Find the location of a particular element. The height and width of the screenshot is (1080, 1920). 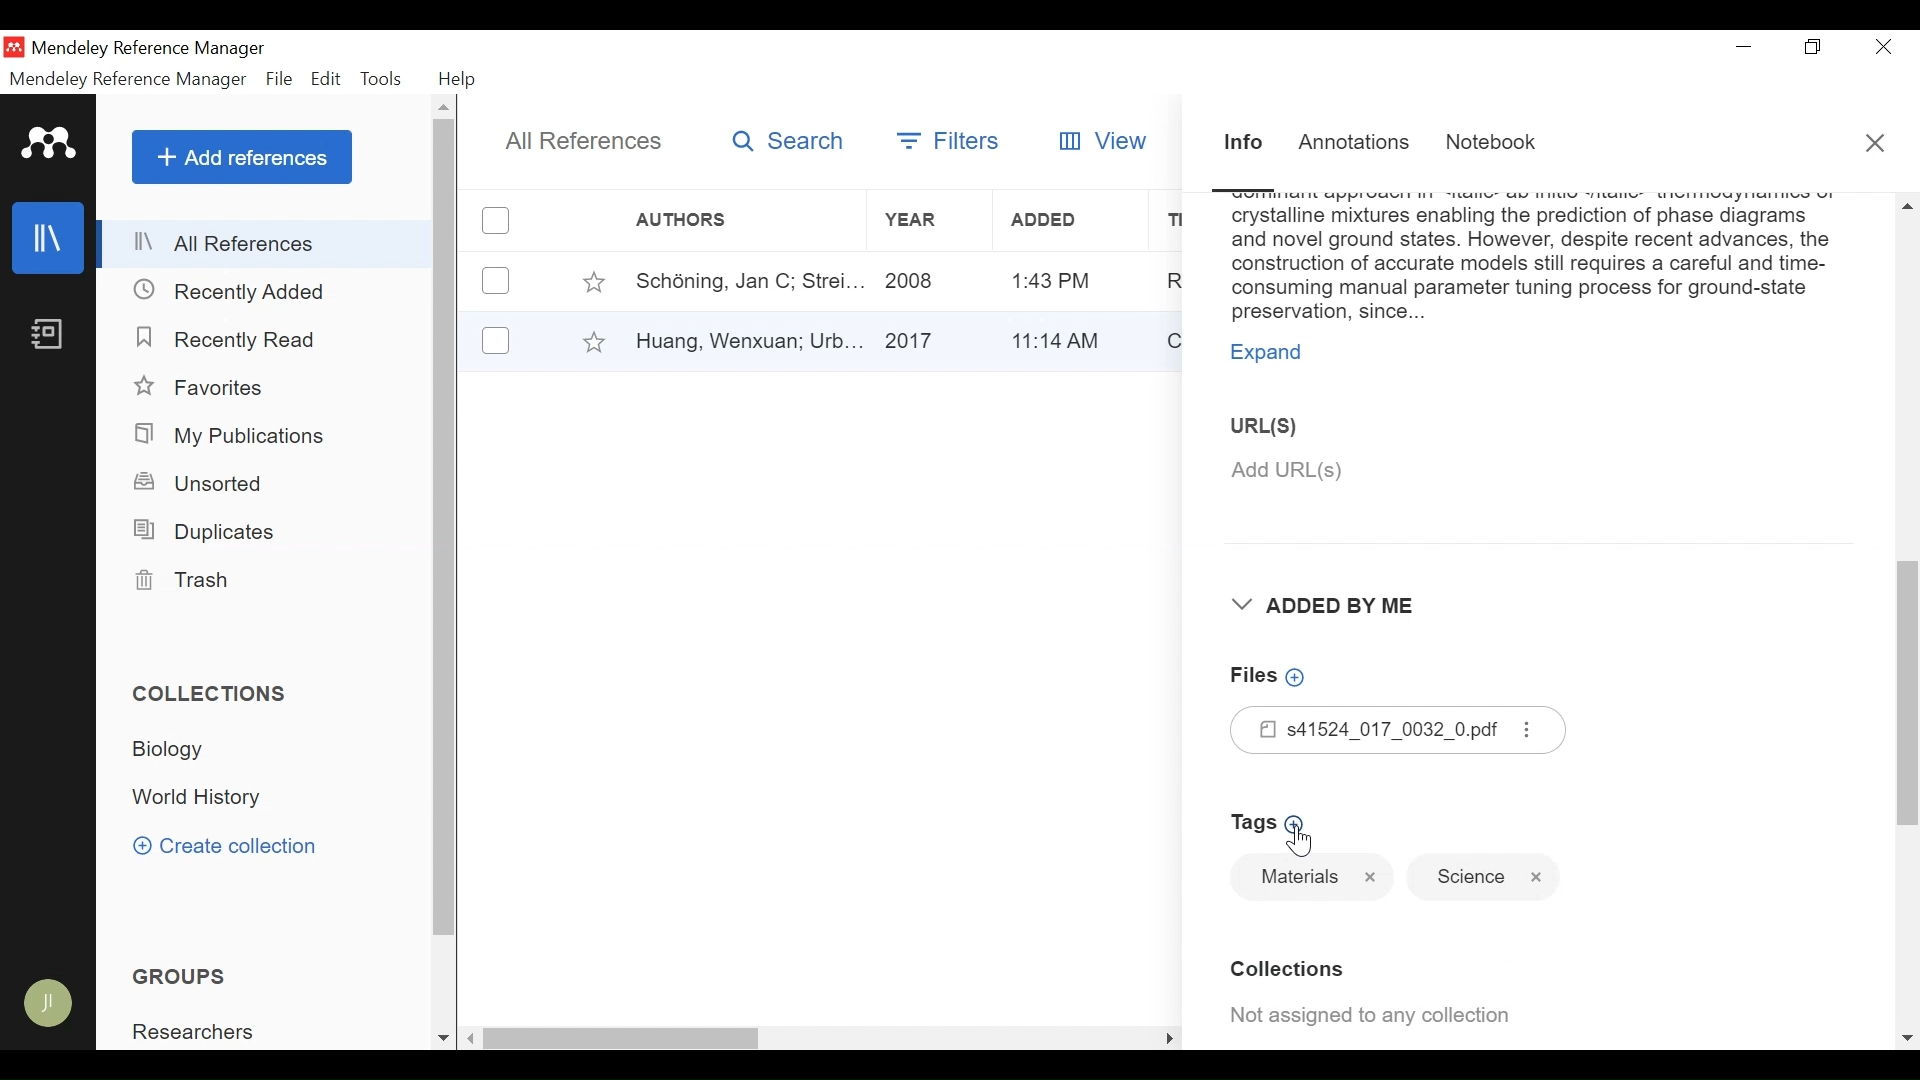

Trash is located at coordinates (179, 580).